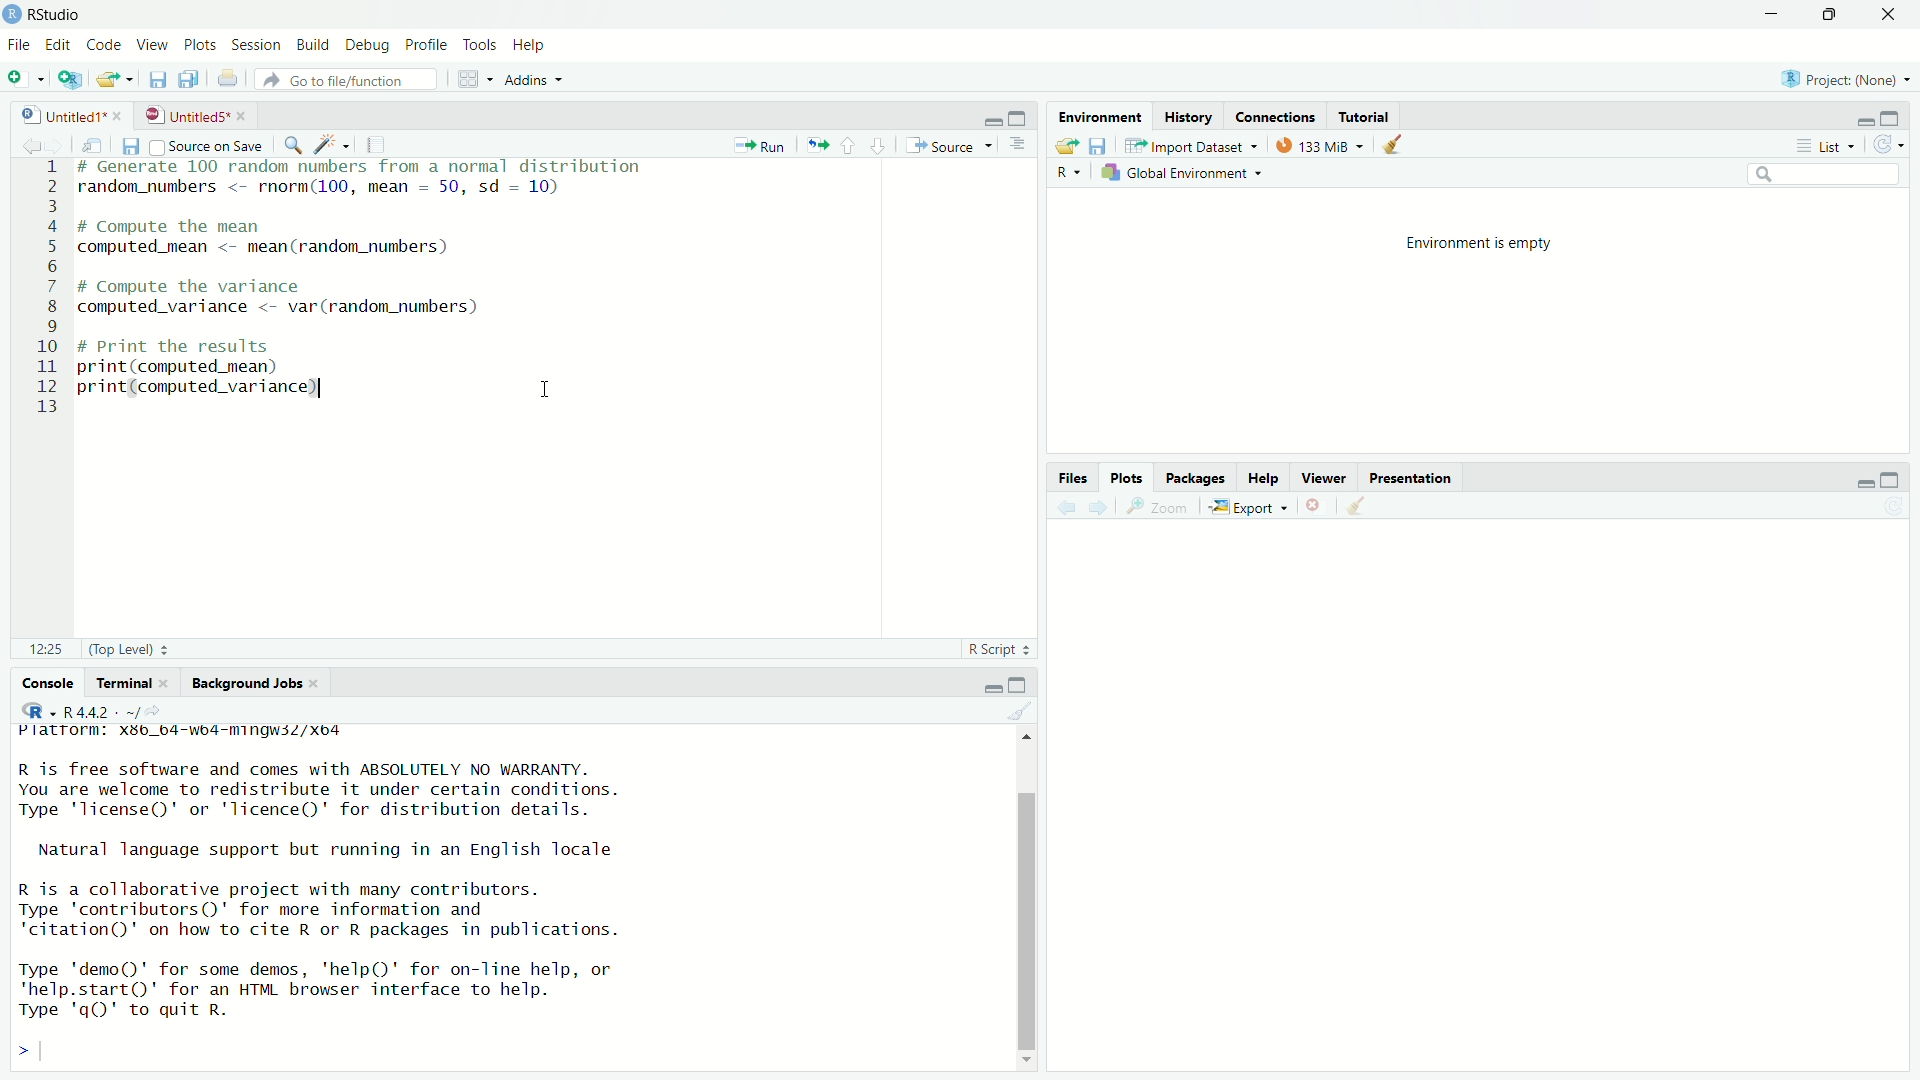  What do you see at coordinates (16, 1051) in the screenshot?
I see `prompt cursor` at bounding box center [16, 1051].